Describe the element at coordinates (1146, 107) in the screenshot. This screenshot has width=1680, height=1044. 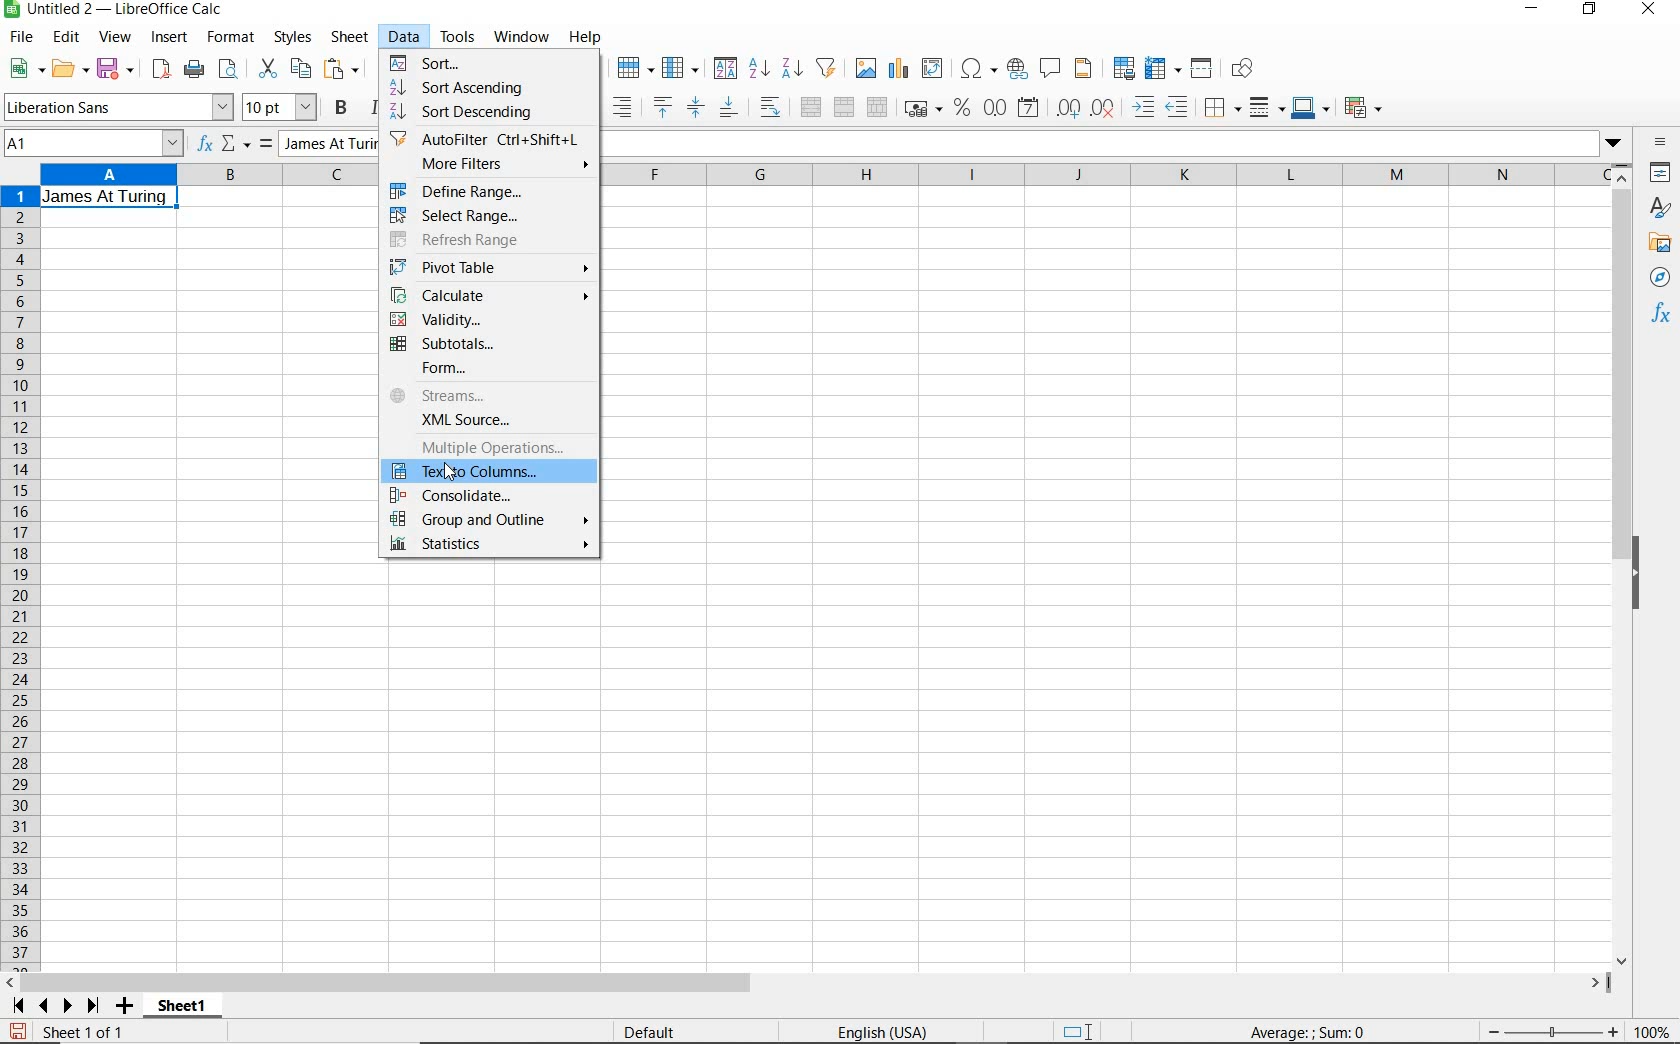
I see `increase indent` at that location.